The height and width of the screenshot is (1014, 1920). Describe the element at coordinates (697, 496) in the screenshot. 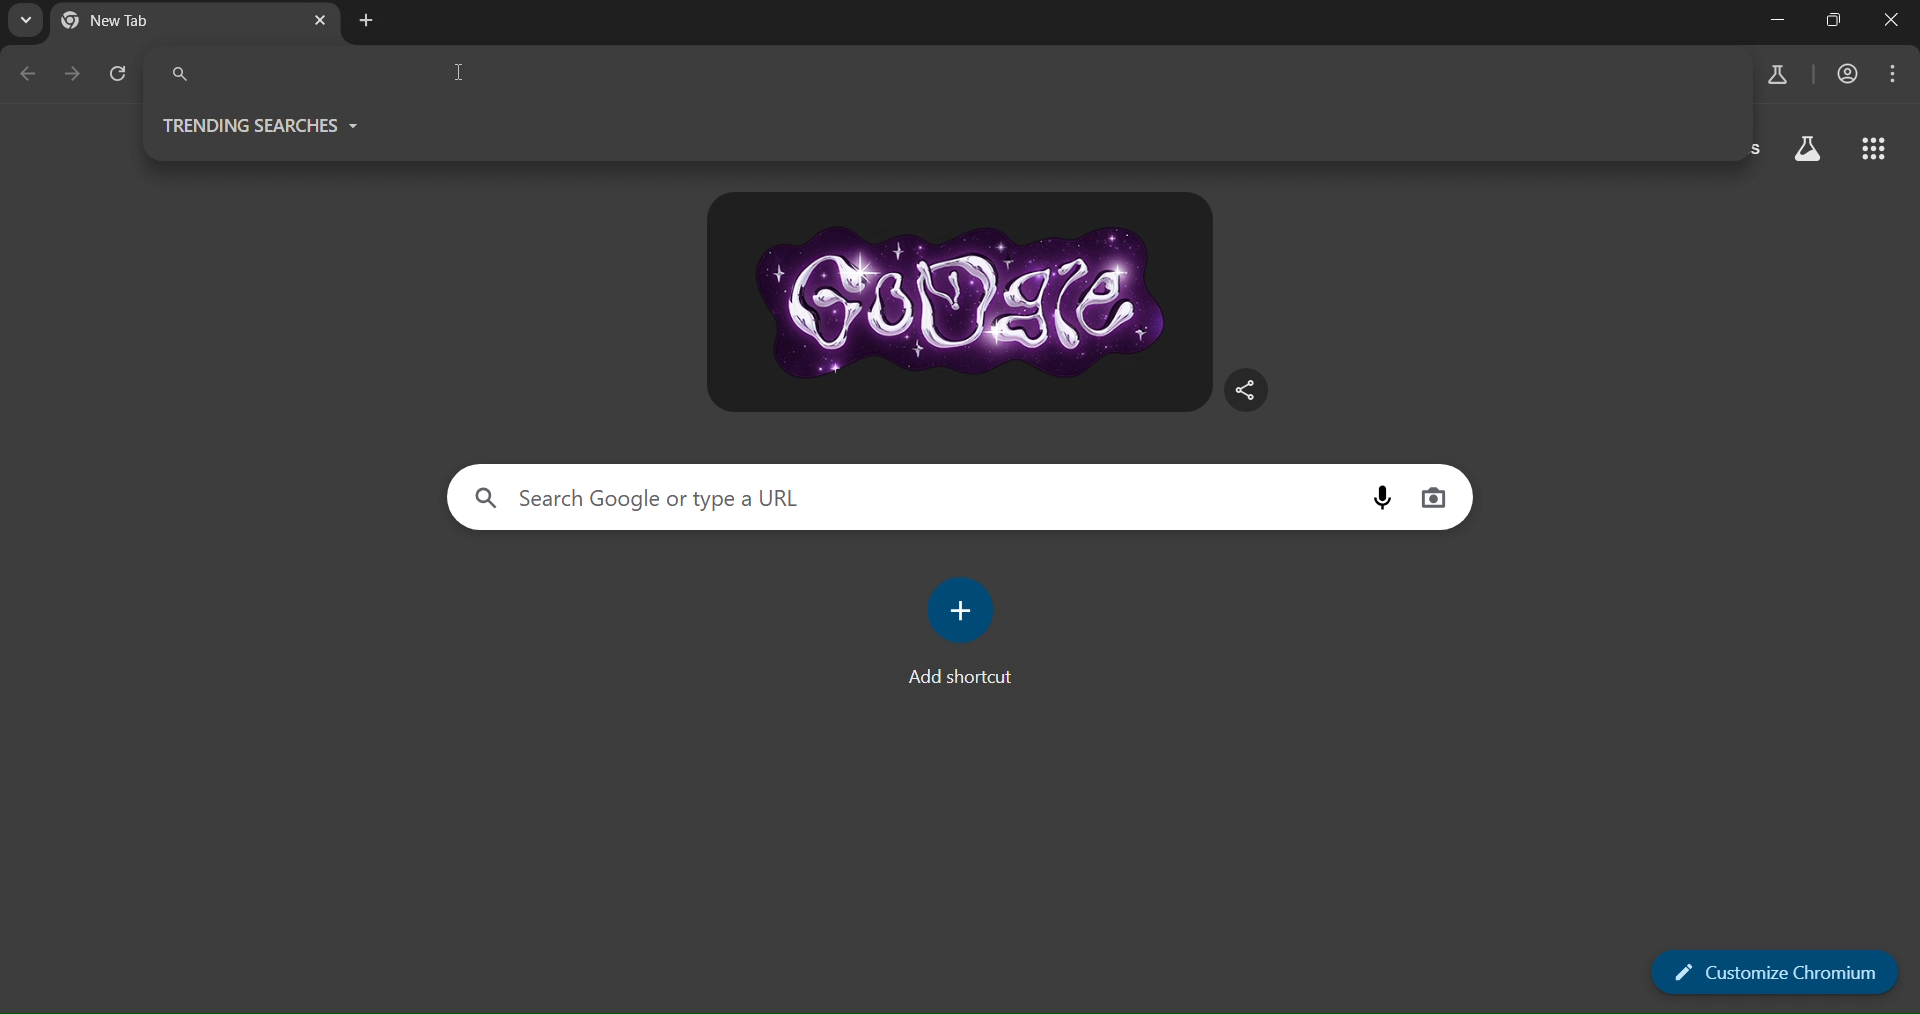

I see `search Google or type a url` at that location.